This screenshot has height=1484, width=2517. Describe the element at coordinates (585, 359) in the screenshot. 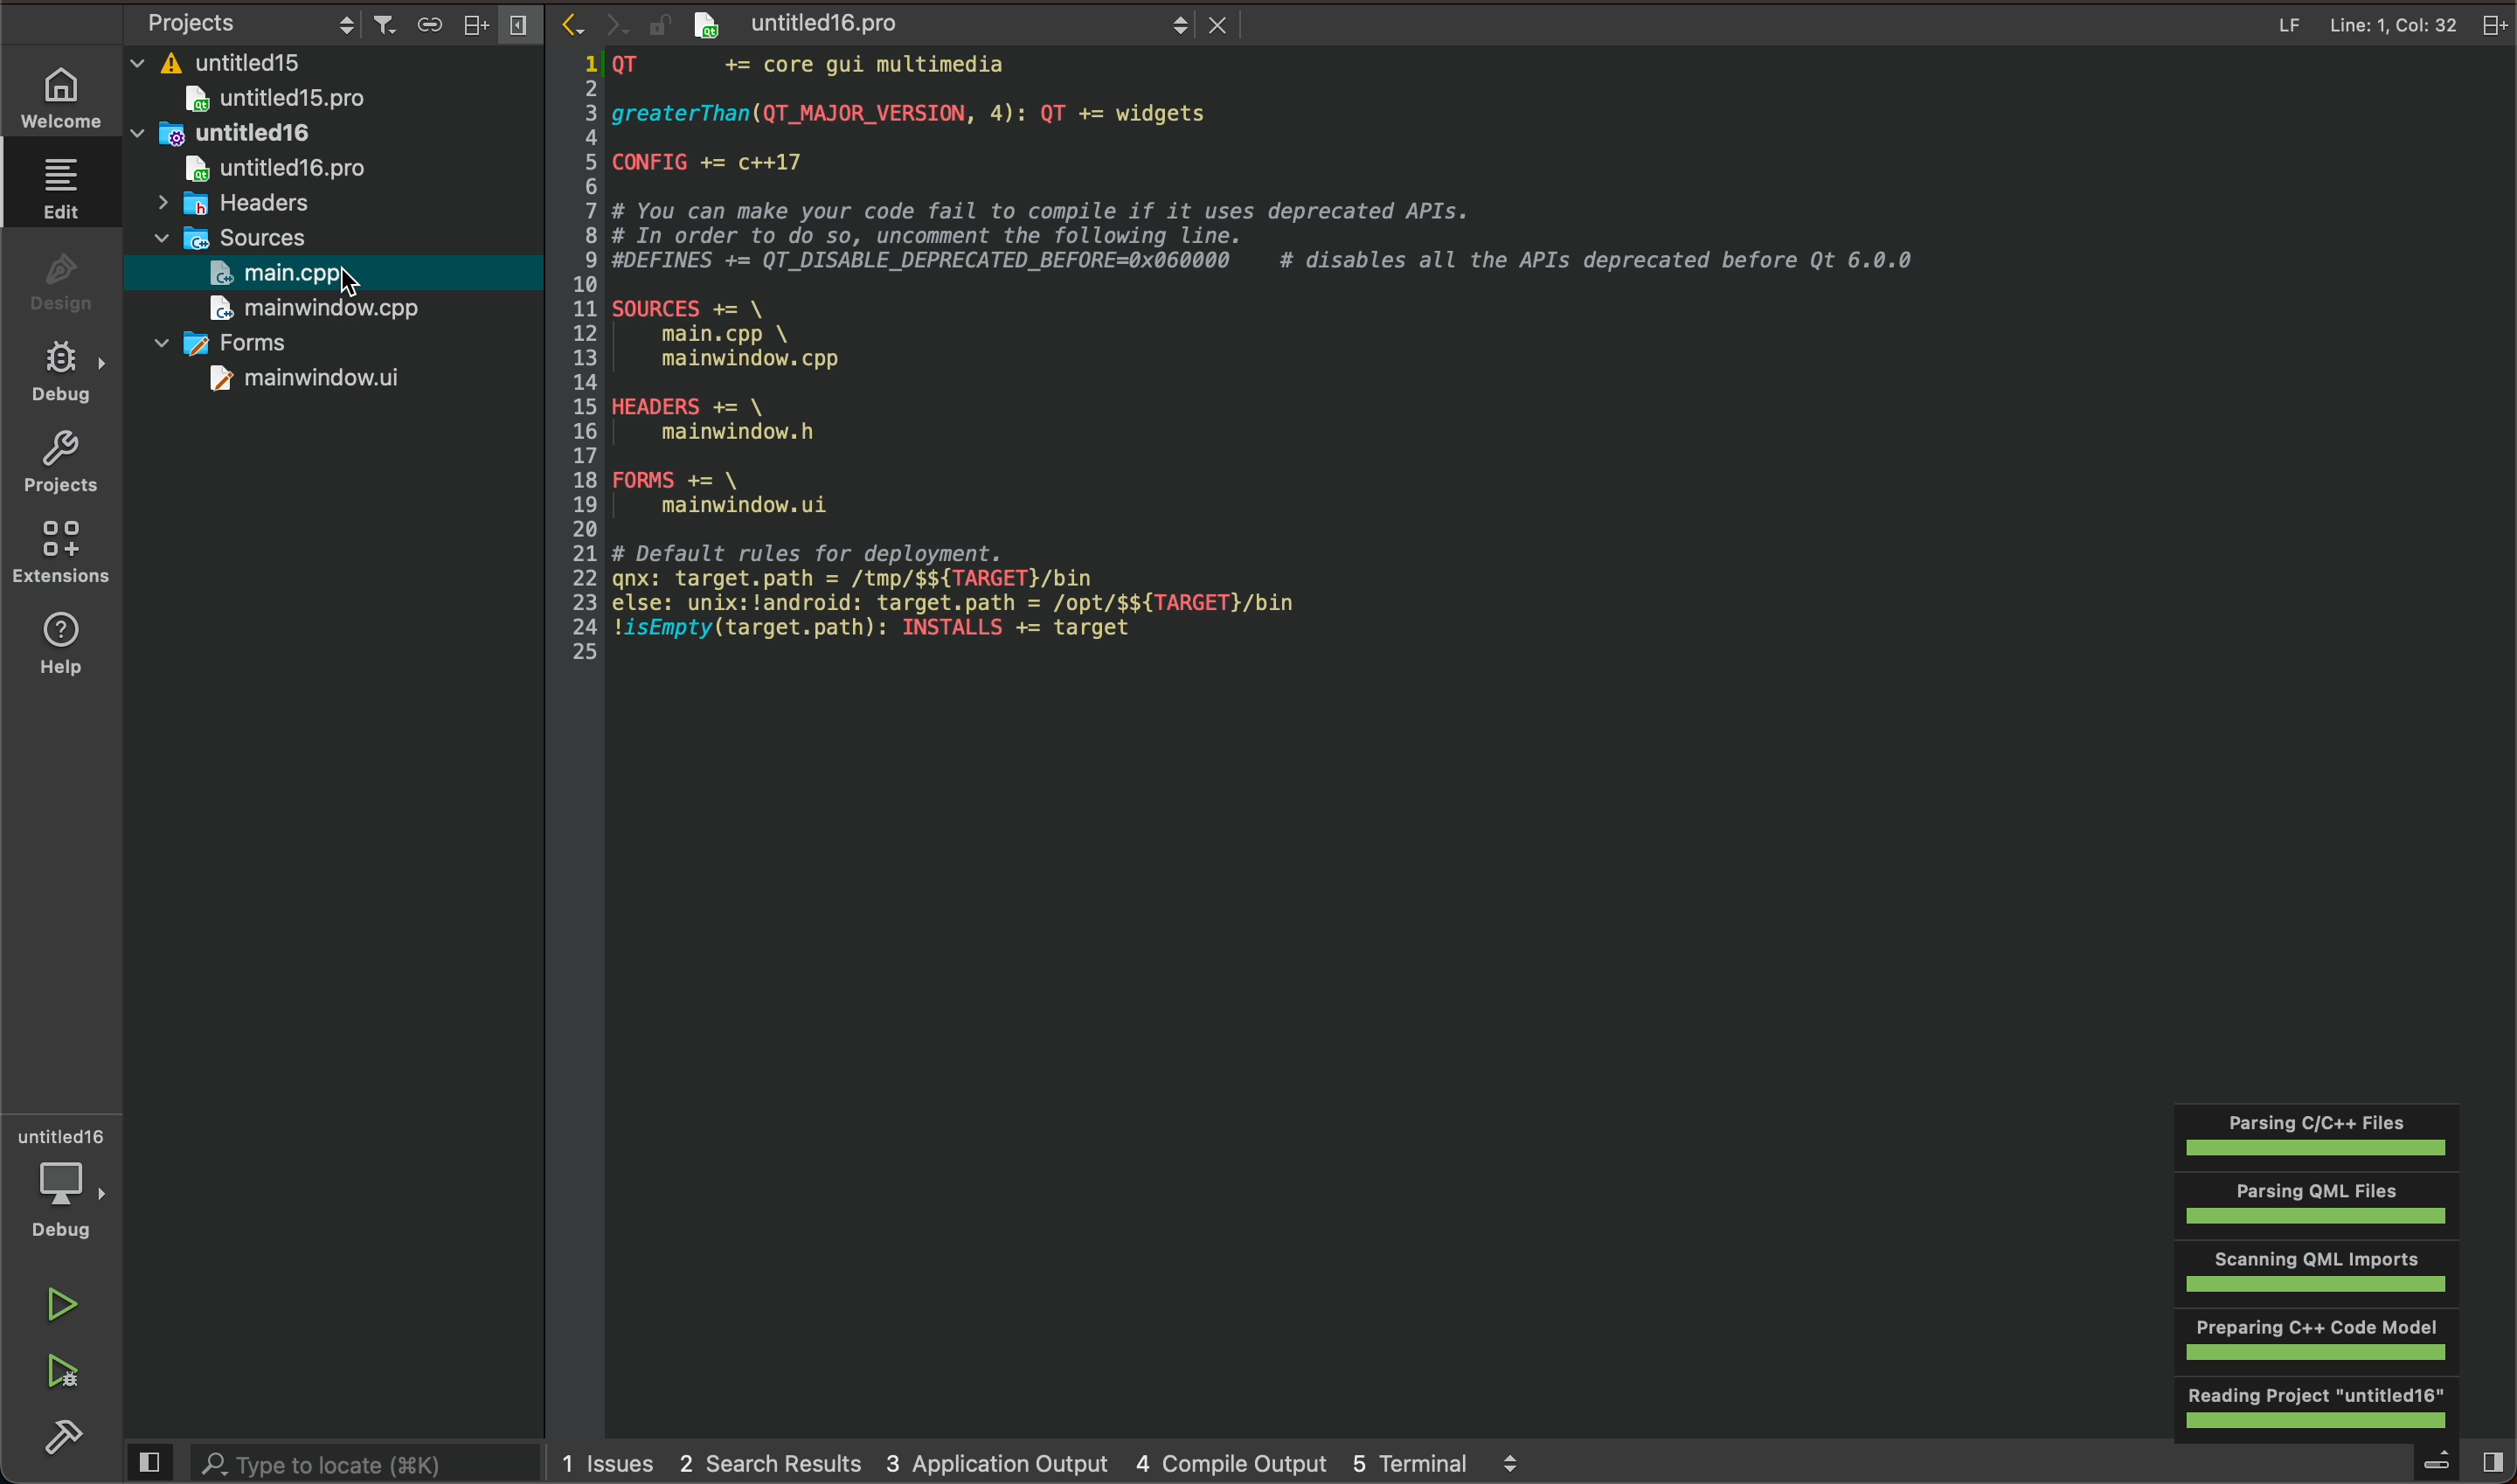

I see `numbered scale` at that location.